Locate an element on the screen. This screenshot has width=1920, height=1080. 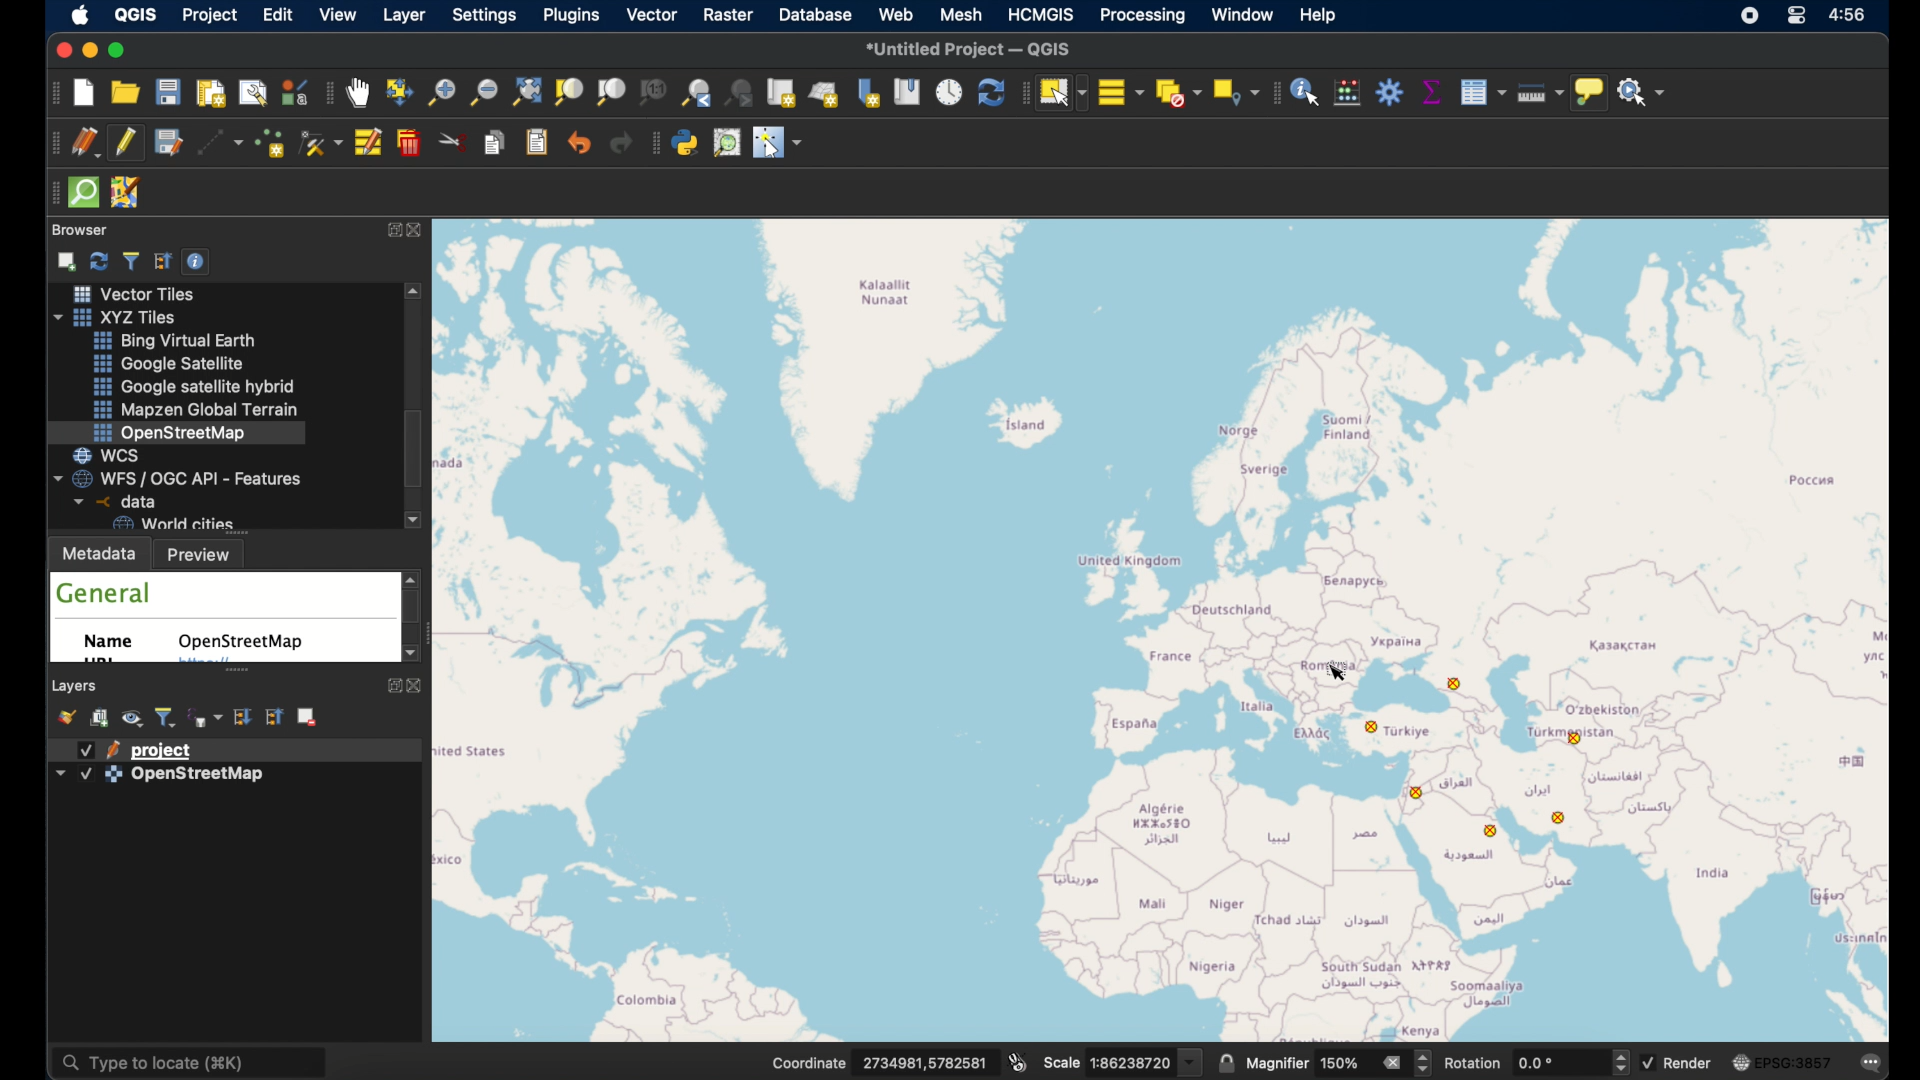
close is located at coordinates (415, 686).